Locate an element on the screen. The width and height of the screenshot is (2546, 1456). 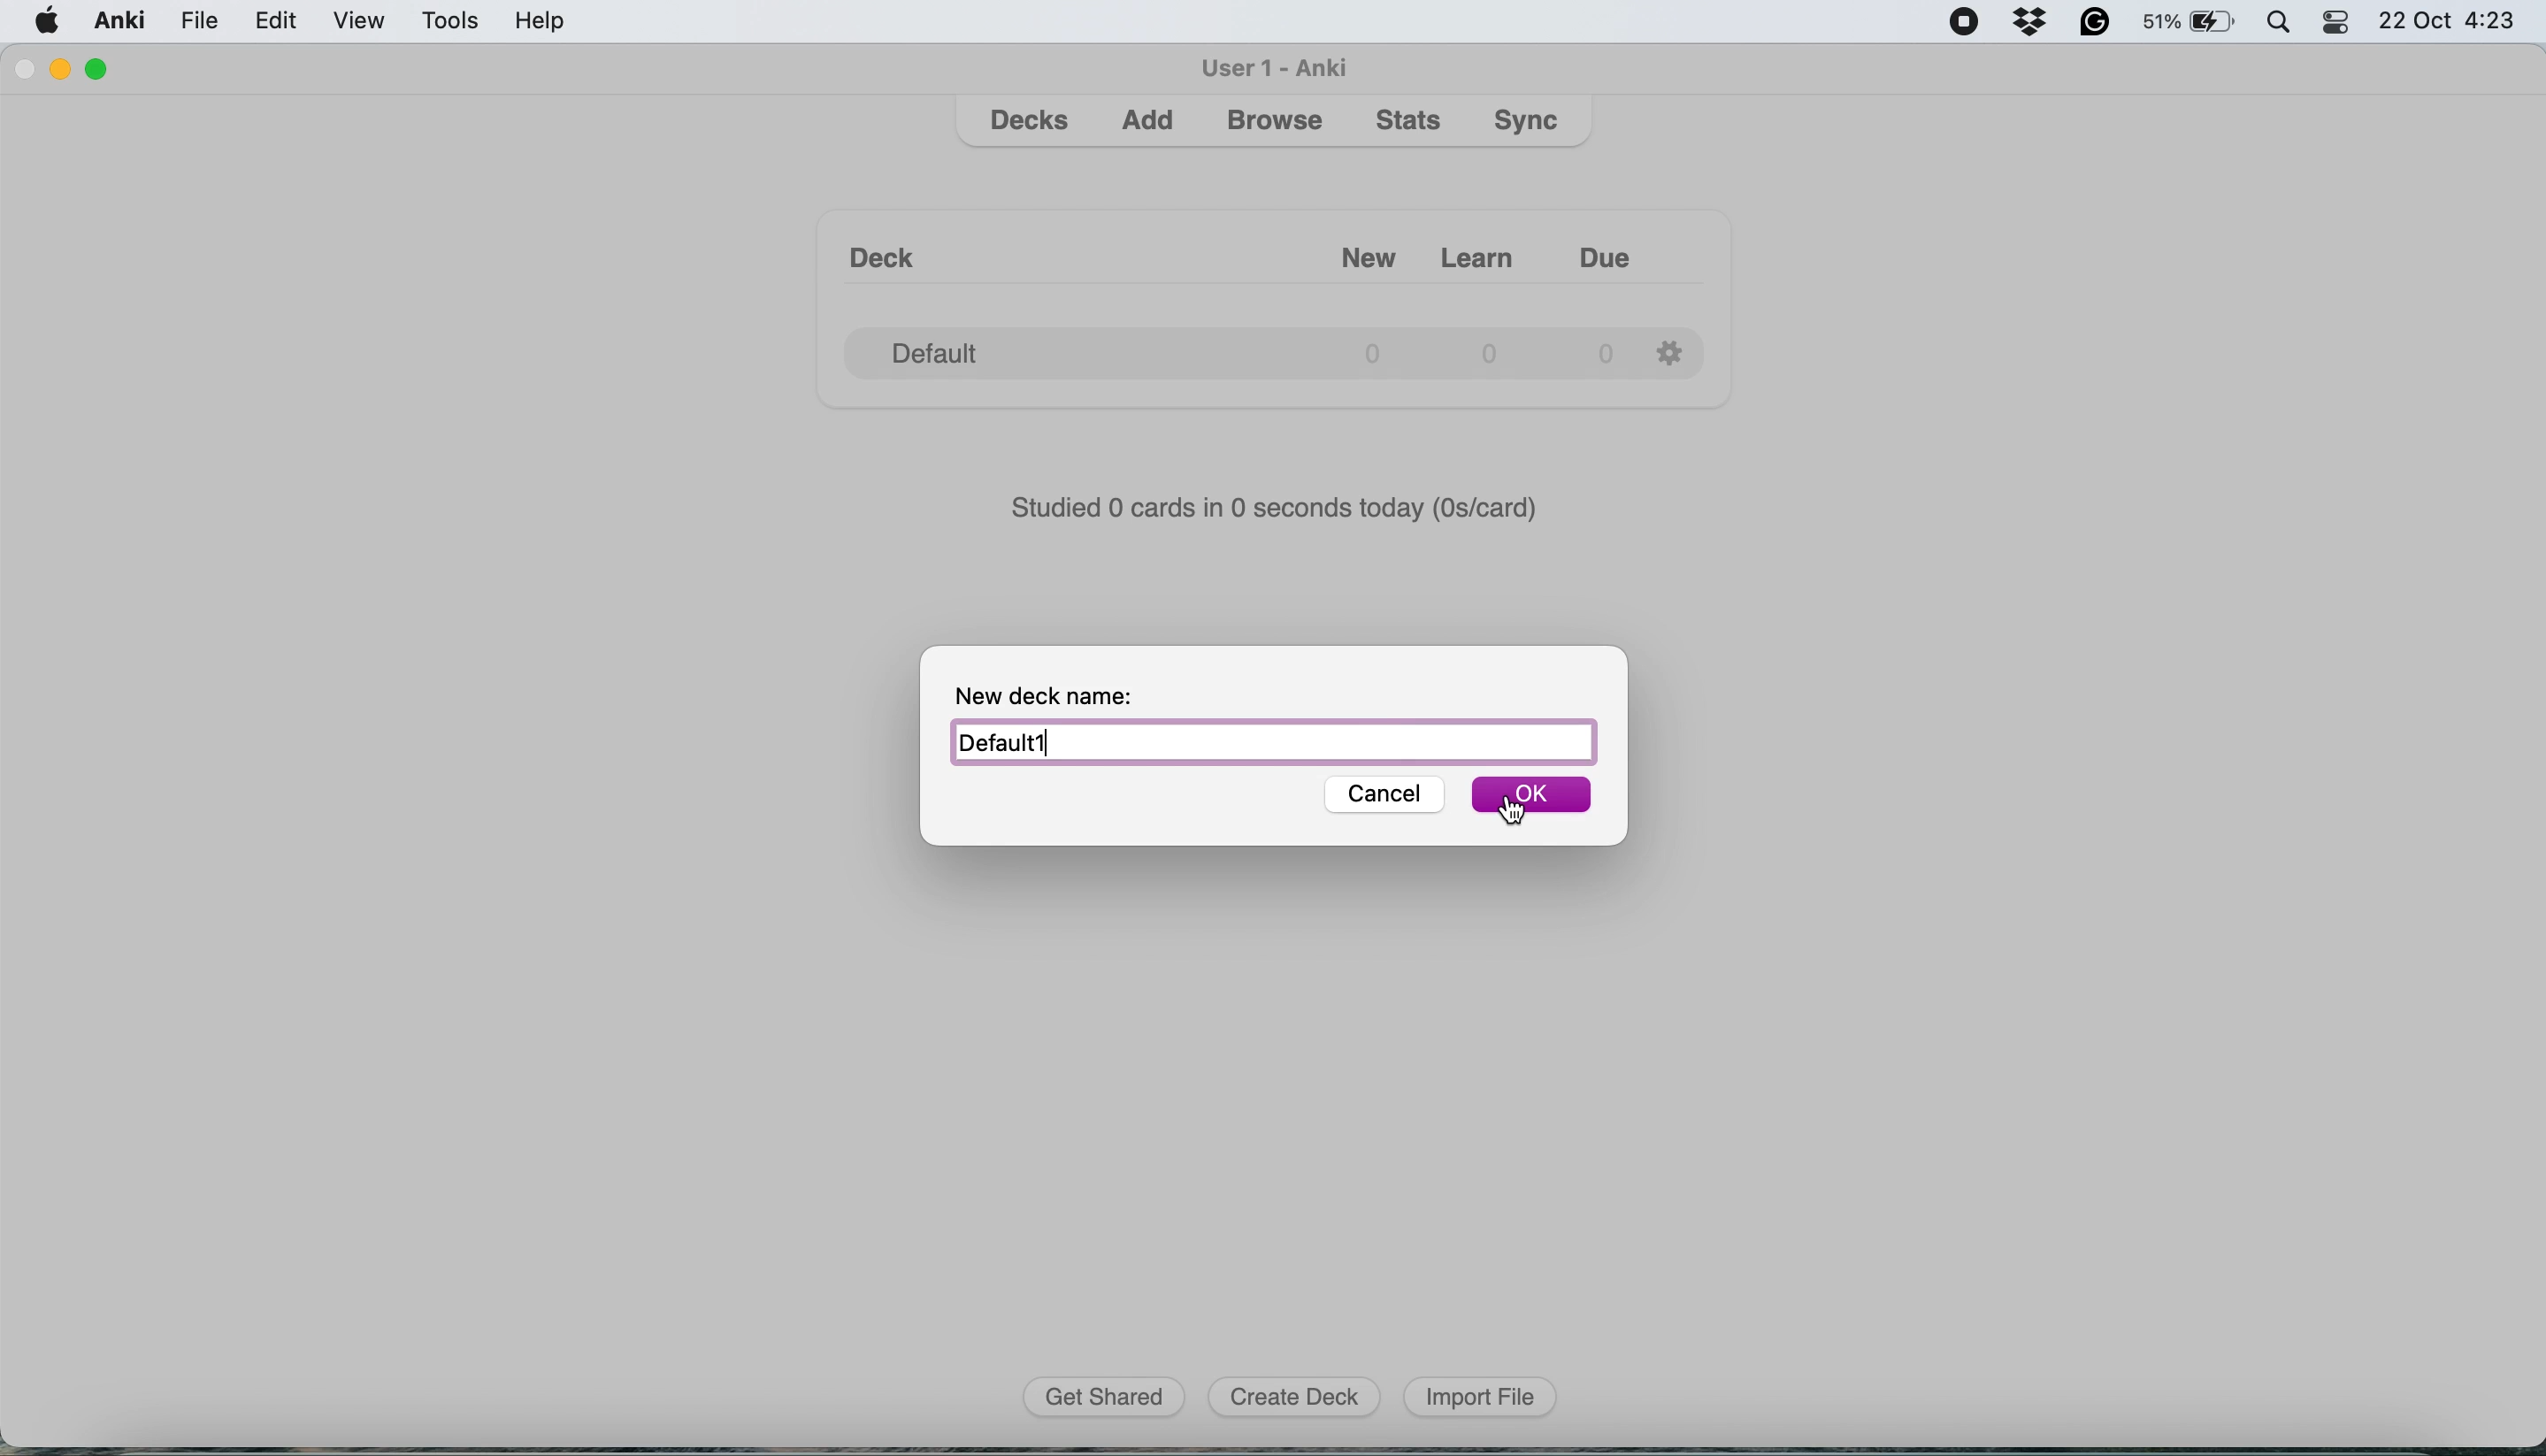
Default is located at coordinates (1272, 743).